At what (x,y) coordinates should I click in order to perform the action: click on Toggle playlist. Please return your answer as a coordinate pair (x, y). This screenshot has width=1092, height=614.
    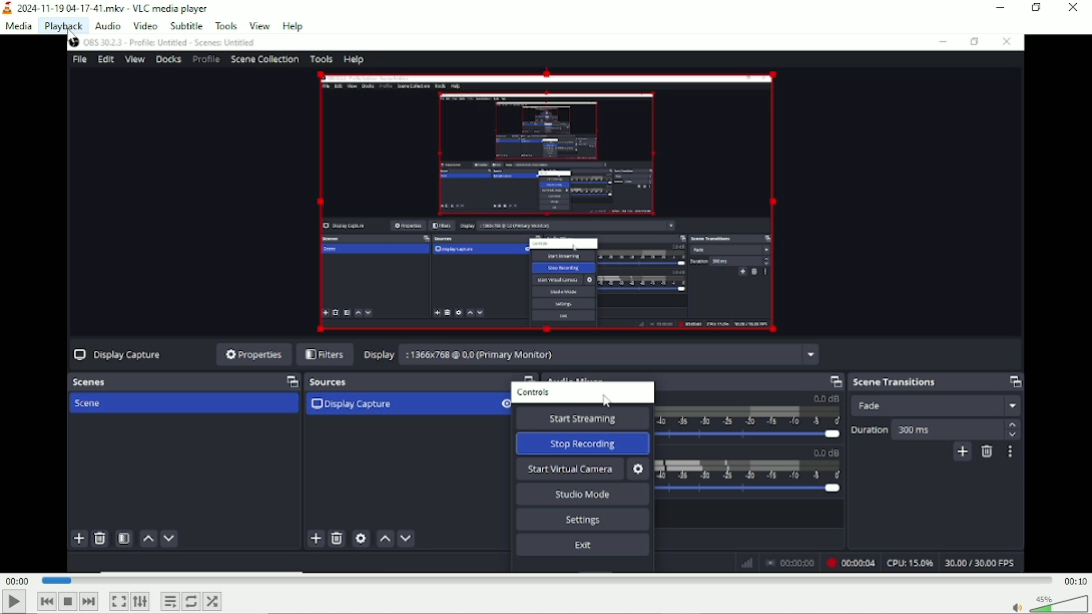
    Looking at the image, I should click on (169, 601).